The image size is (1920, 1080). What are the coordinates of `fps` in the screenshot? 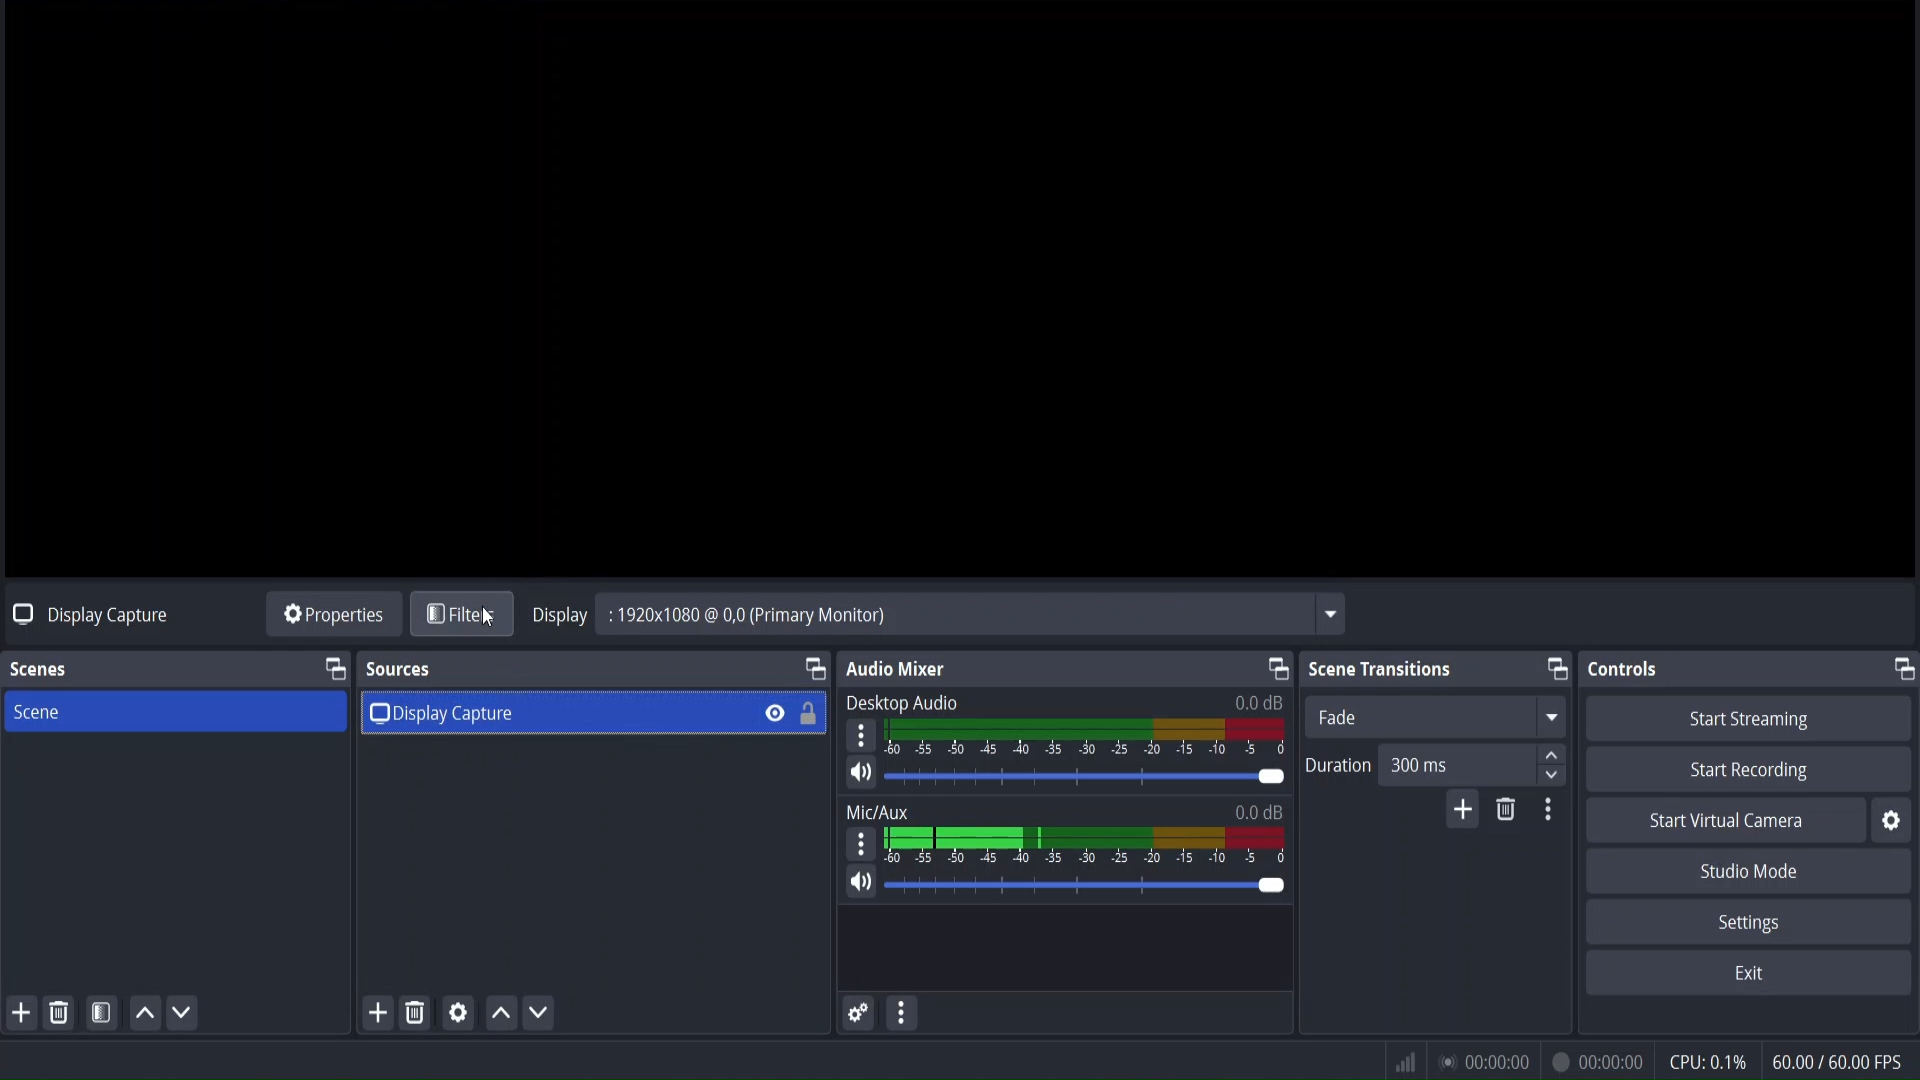 It's located at (1840, 1061).